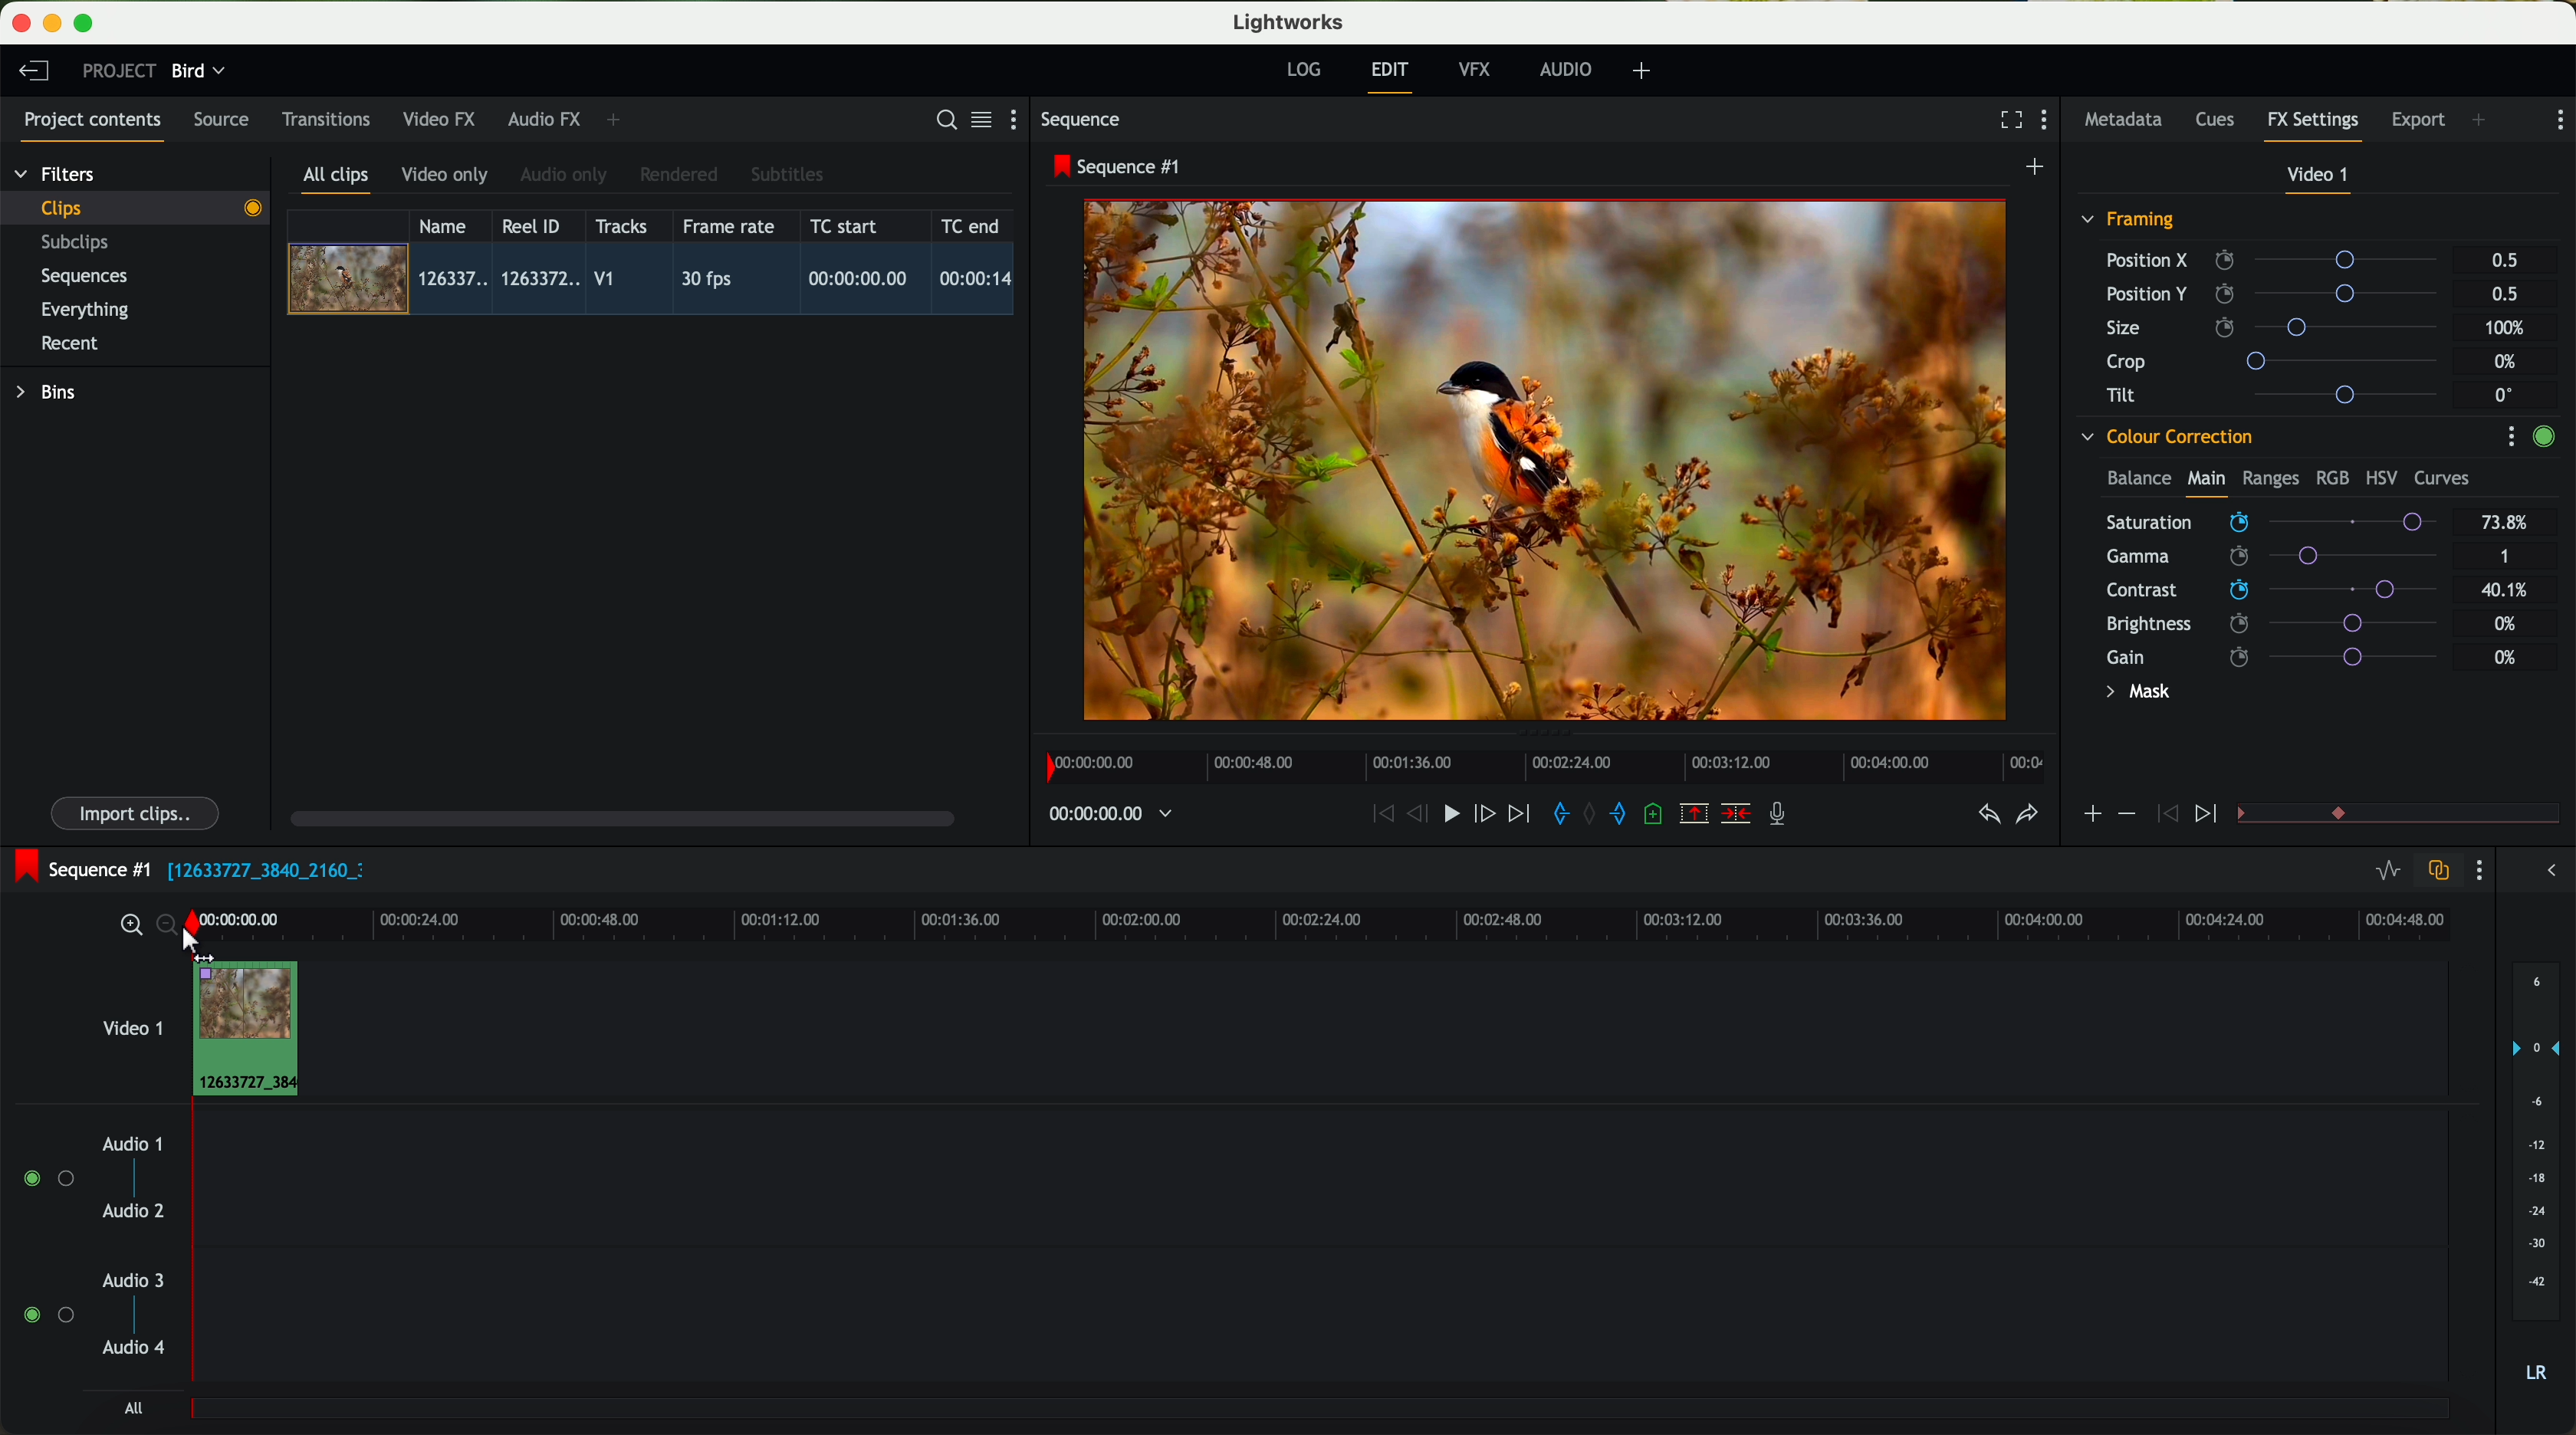 This screenshot has height=1435, width=2576. What do you see at coordinates (2007, 119) in the screenshot?
I see `fullscreen` at bounding box center [2007, 119].